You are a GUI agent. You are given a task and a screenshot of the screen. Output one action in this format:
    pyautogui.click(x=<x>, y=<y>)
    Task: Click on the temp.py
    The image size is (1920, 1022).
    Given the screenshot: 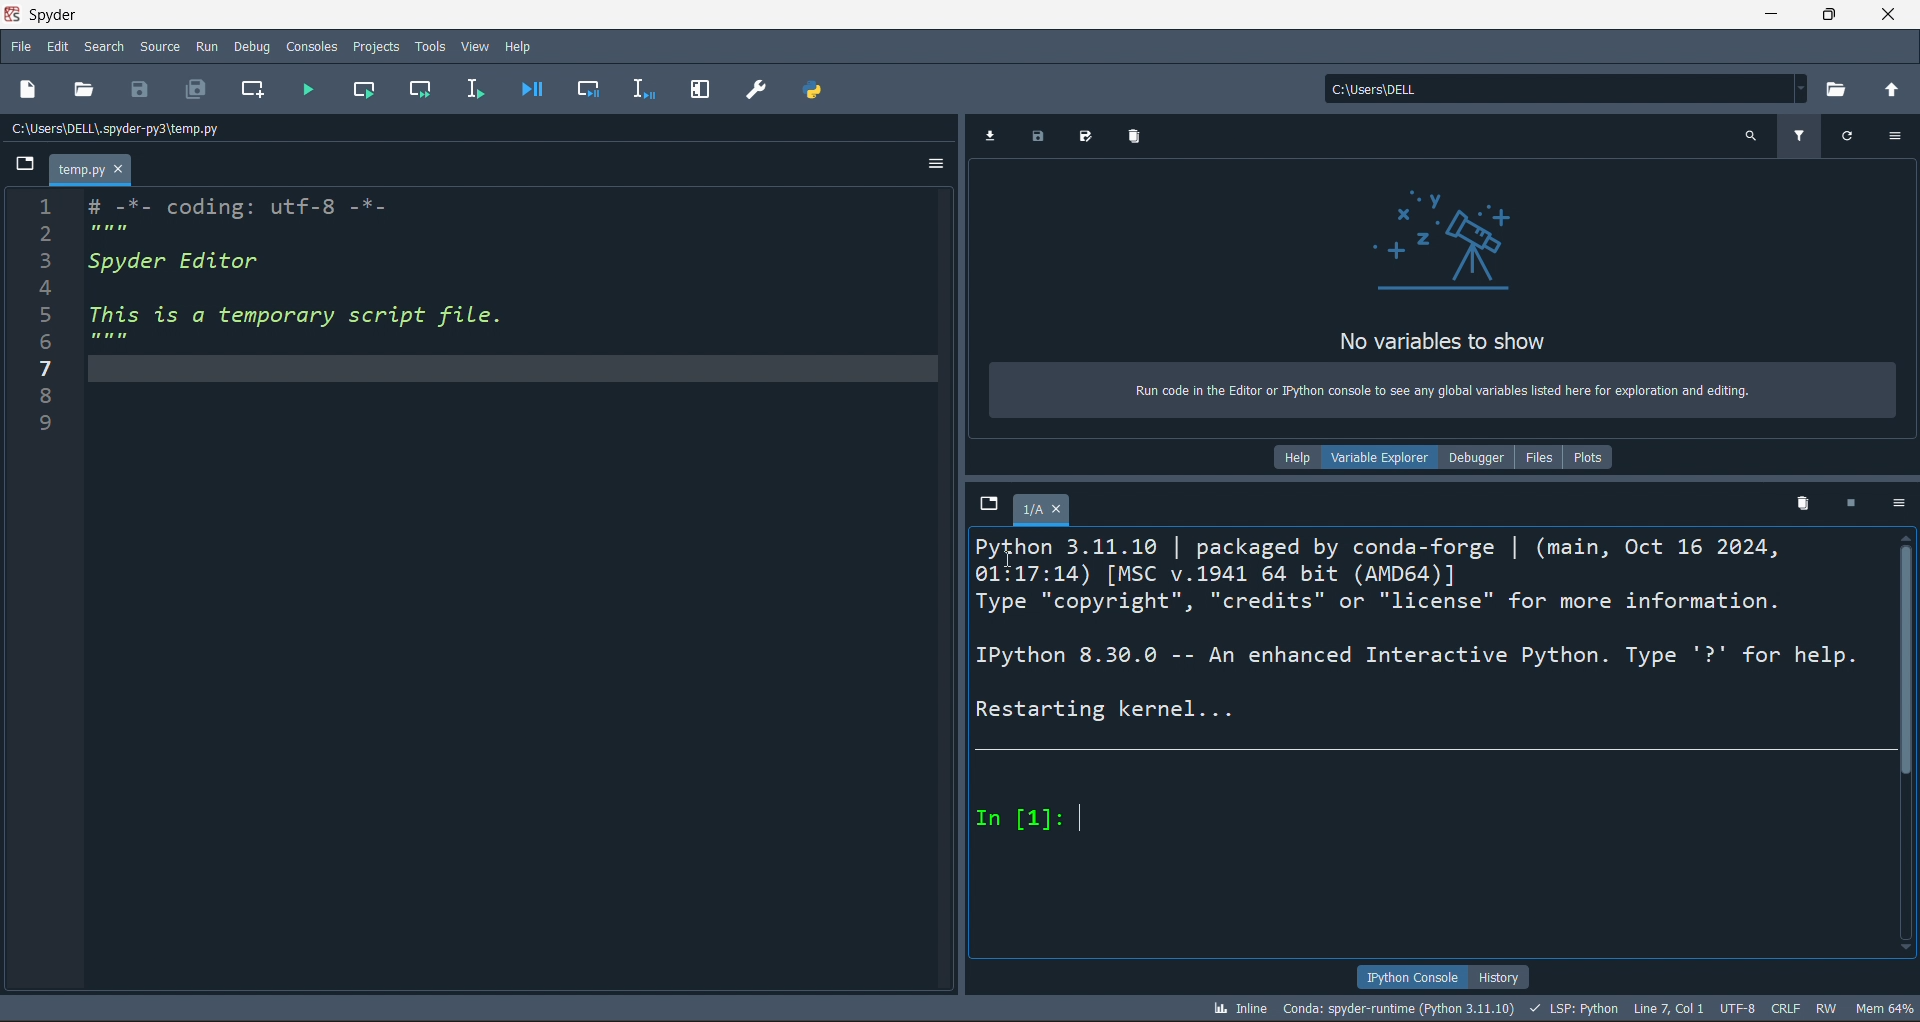 What is the action you would take?
    pyautogui.click(x=90, y=168)
    